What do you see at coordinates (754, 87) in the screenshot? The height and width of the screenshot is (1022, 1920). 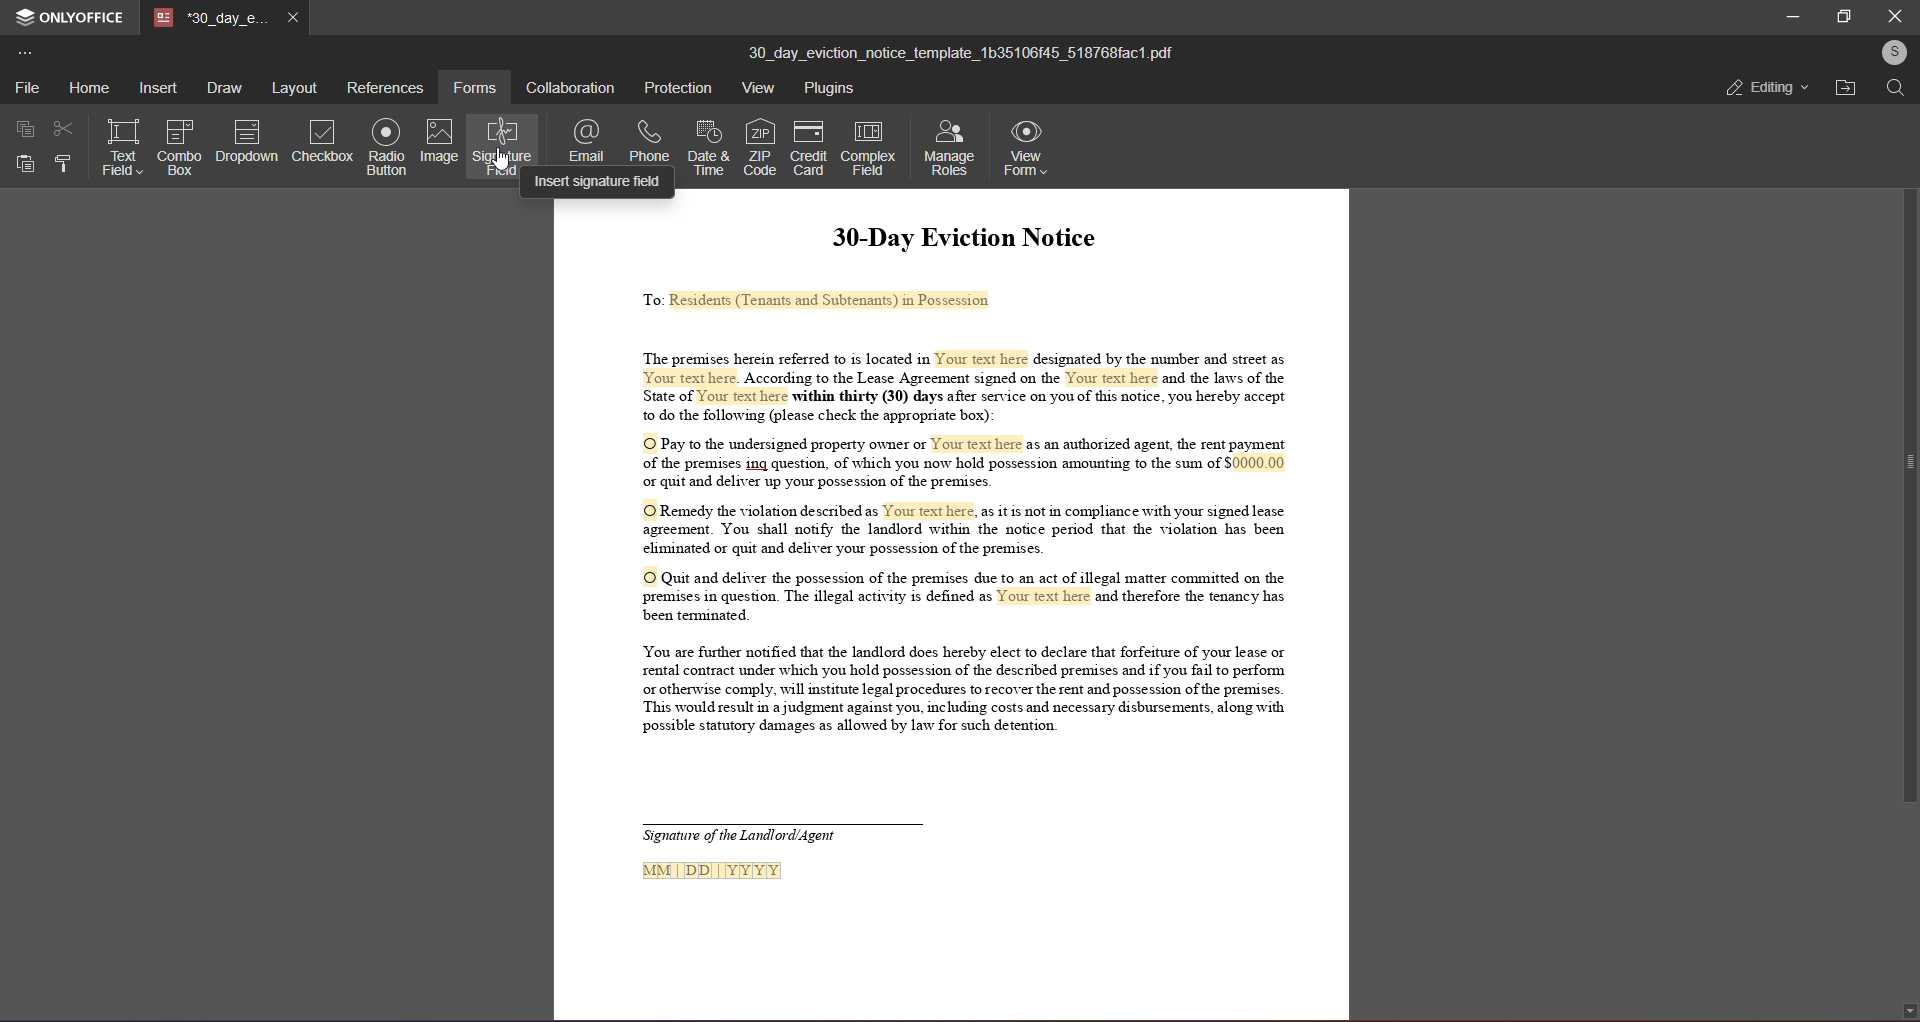 I see `view` at bounding box center [754, 87].